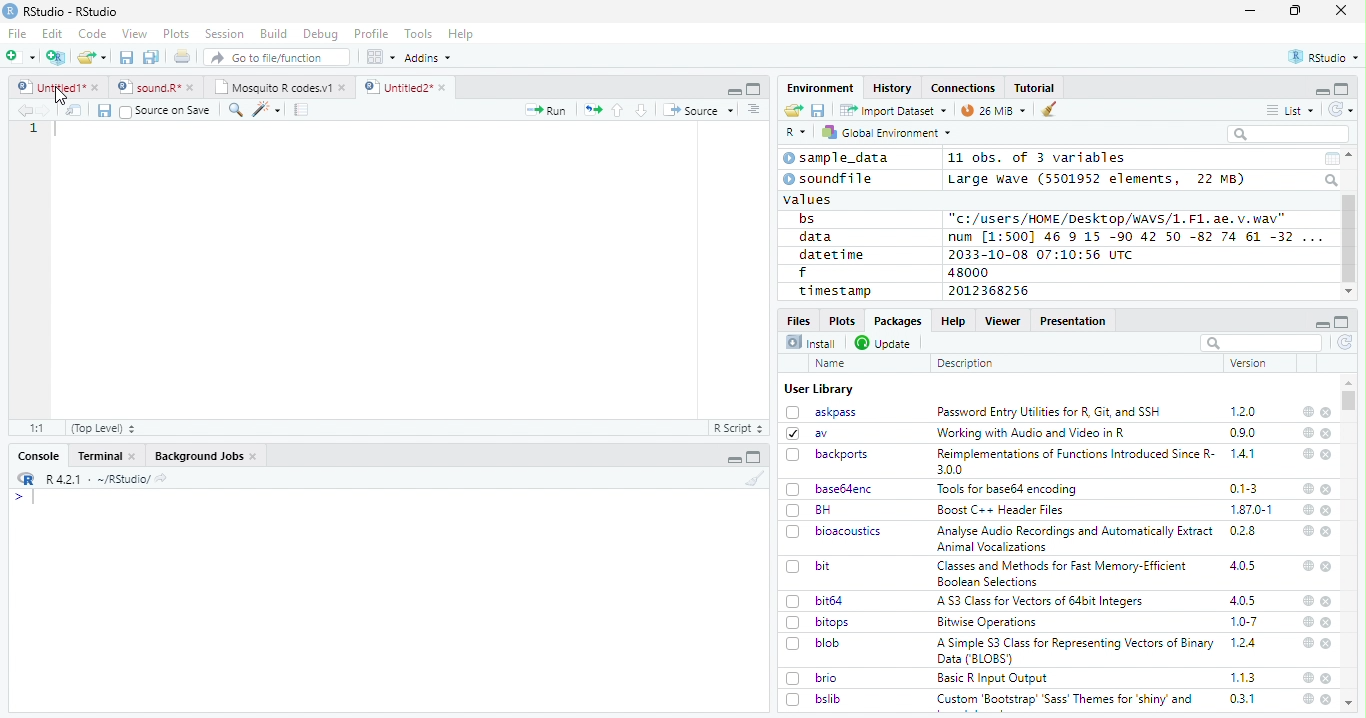  Describe the element at coordinates (1074, 461) in the screenshot. I see `Reimplementations of Functions Introduced Since R-
300` at that location.